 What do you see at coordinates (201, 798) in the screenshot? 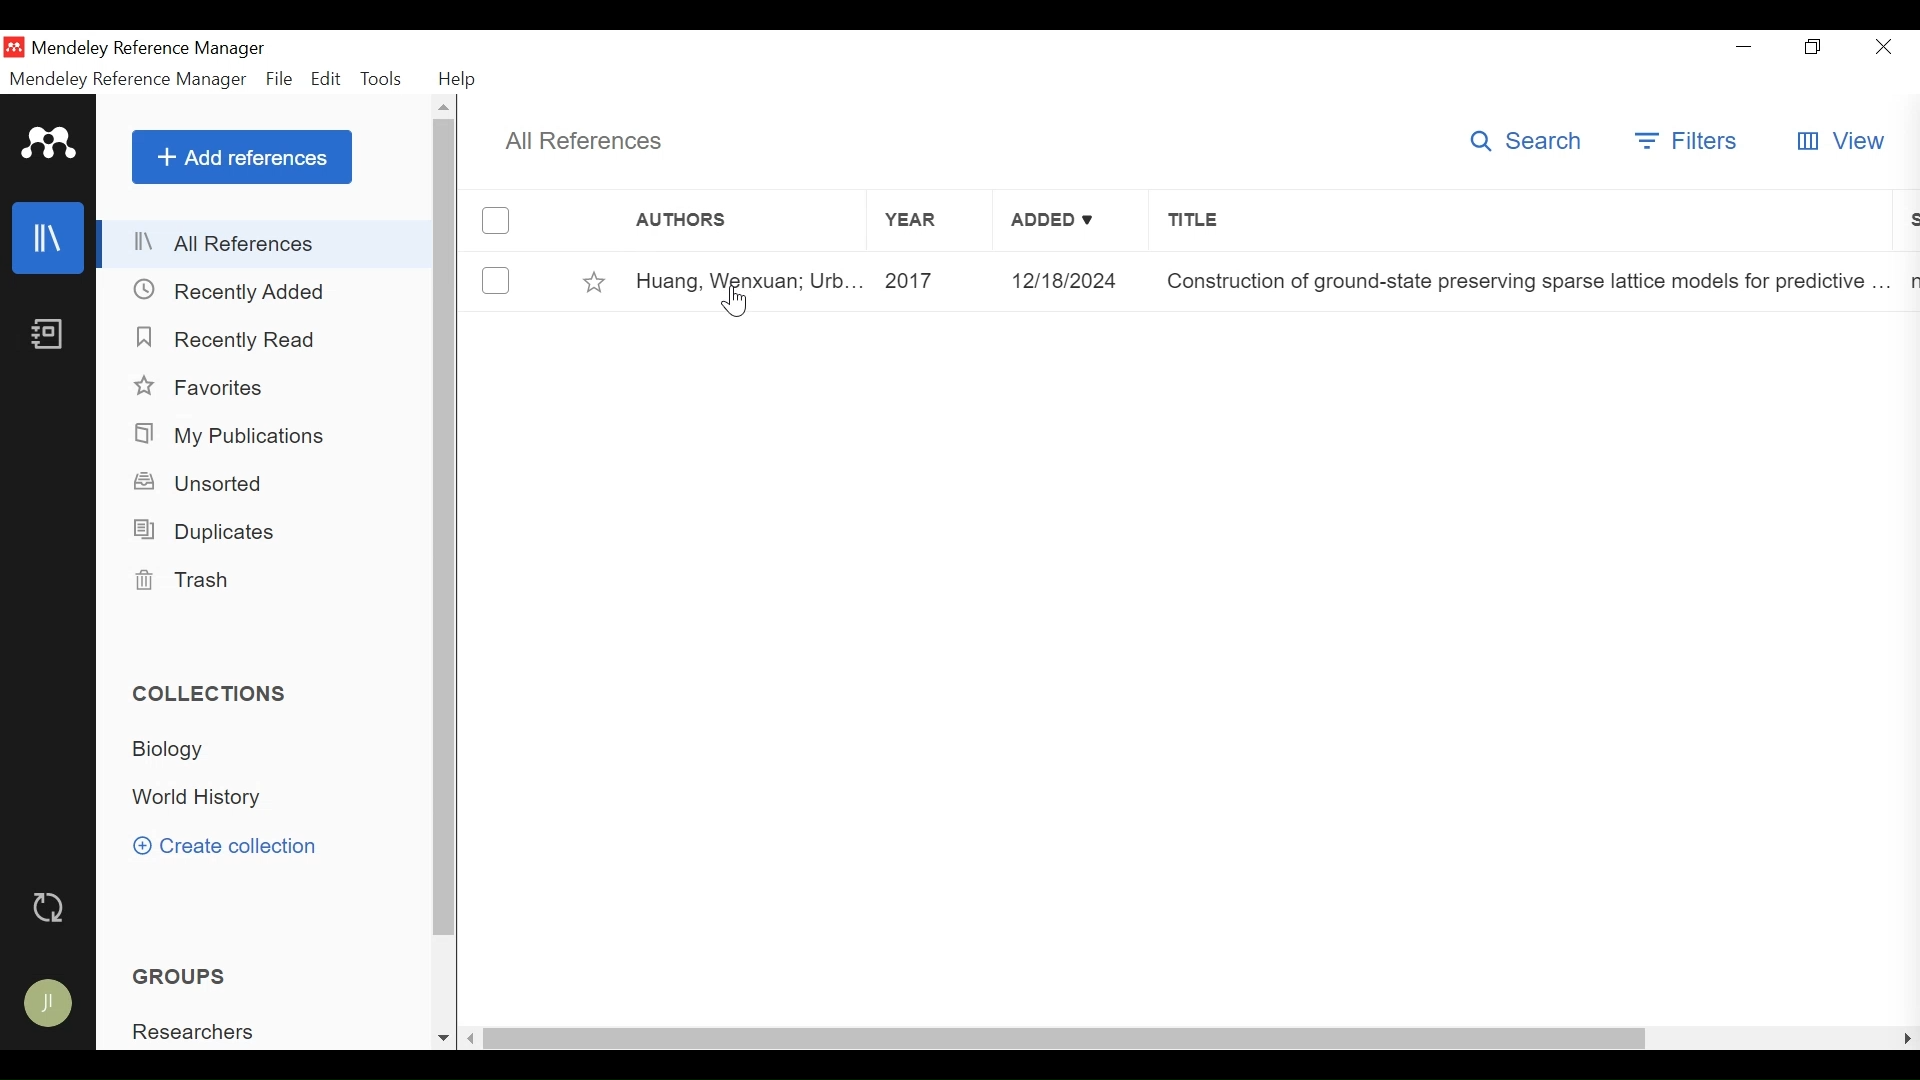
I see `Collection` at bounding box center [201, 798].